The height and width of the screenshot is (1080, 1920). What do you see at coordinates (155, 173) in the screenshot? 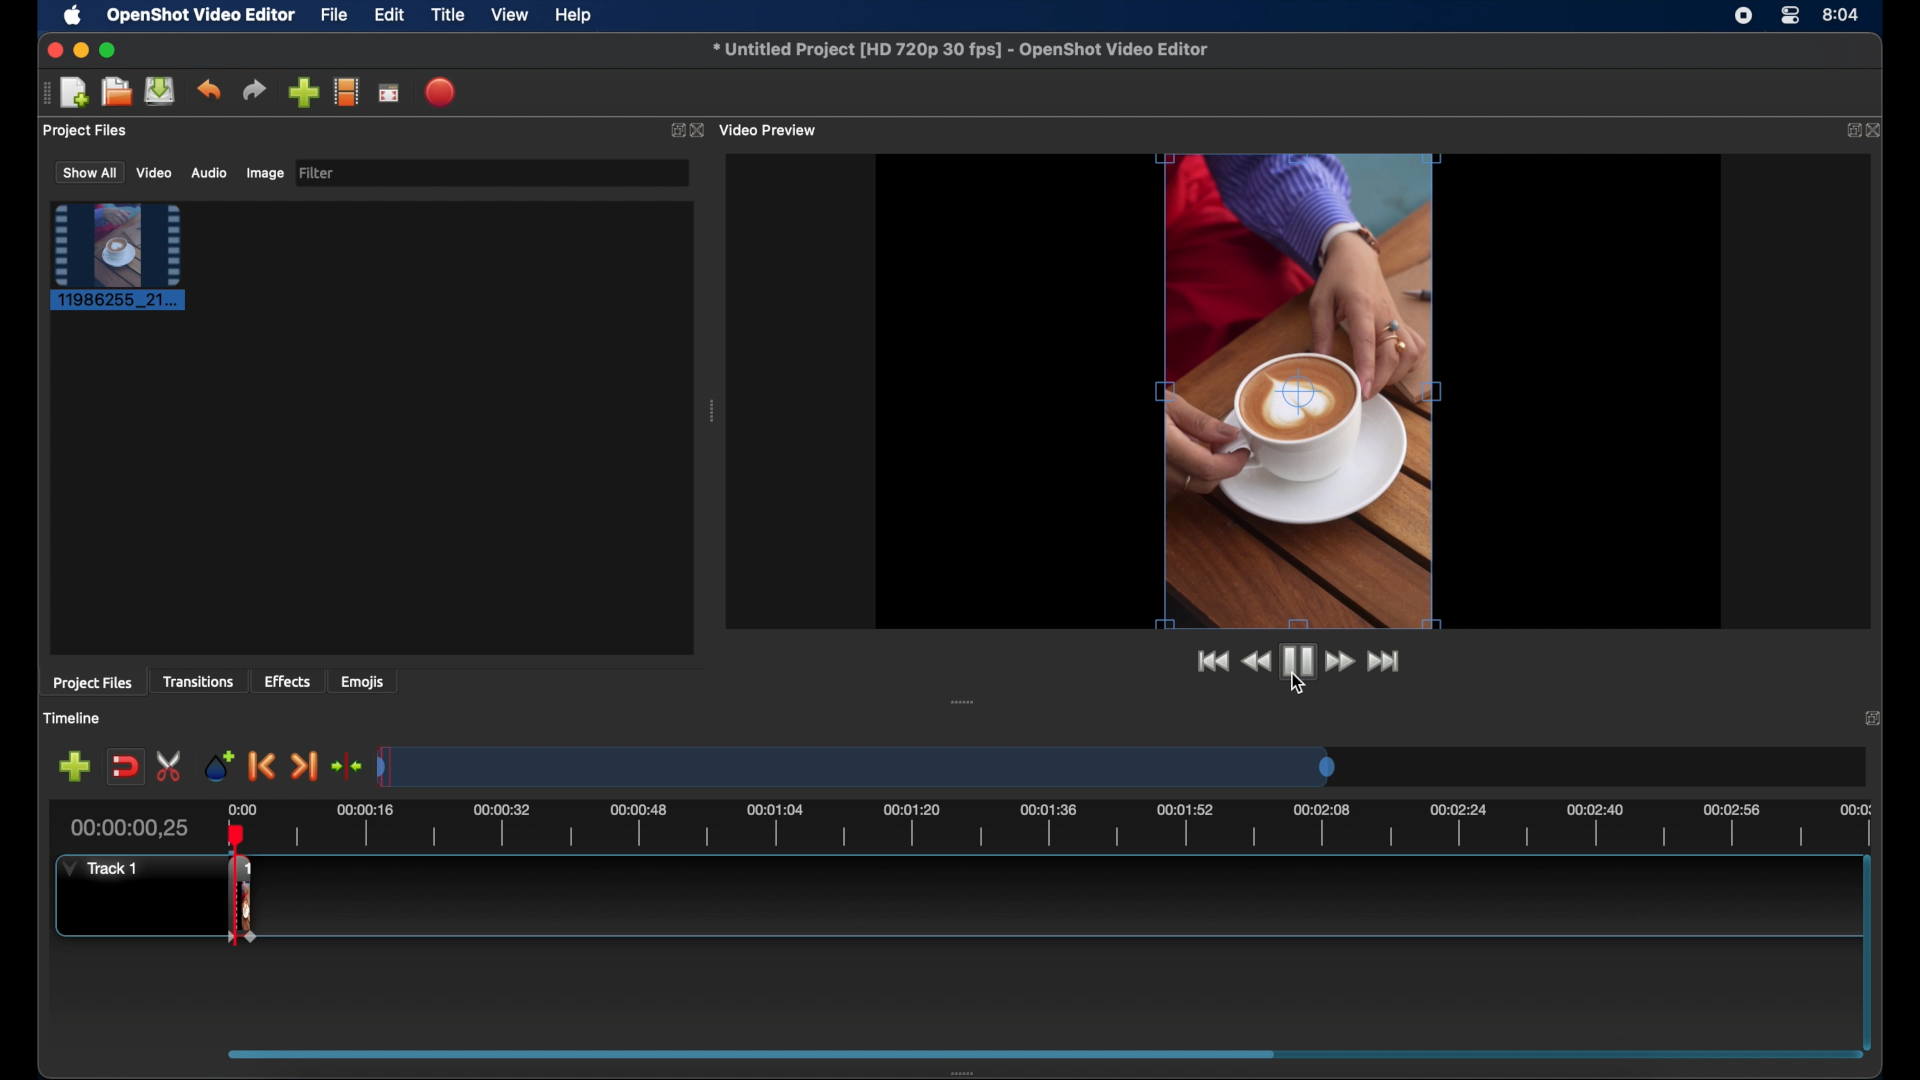
I see `video` at bounding box center [155, 173].